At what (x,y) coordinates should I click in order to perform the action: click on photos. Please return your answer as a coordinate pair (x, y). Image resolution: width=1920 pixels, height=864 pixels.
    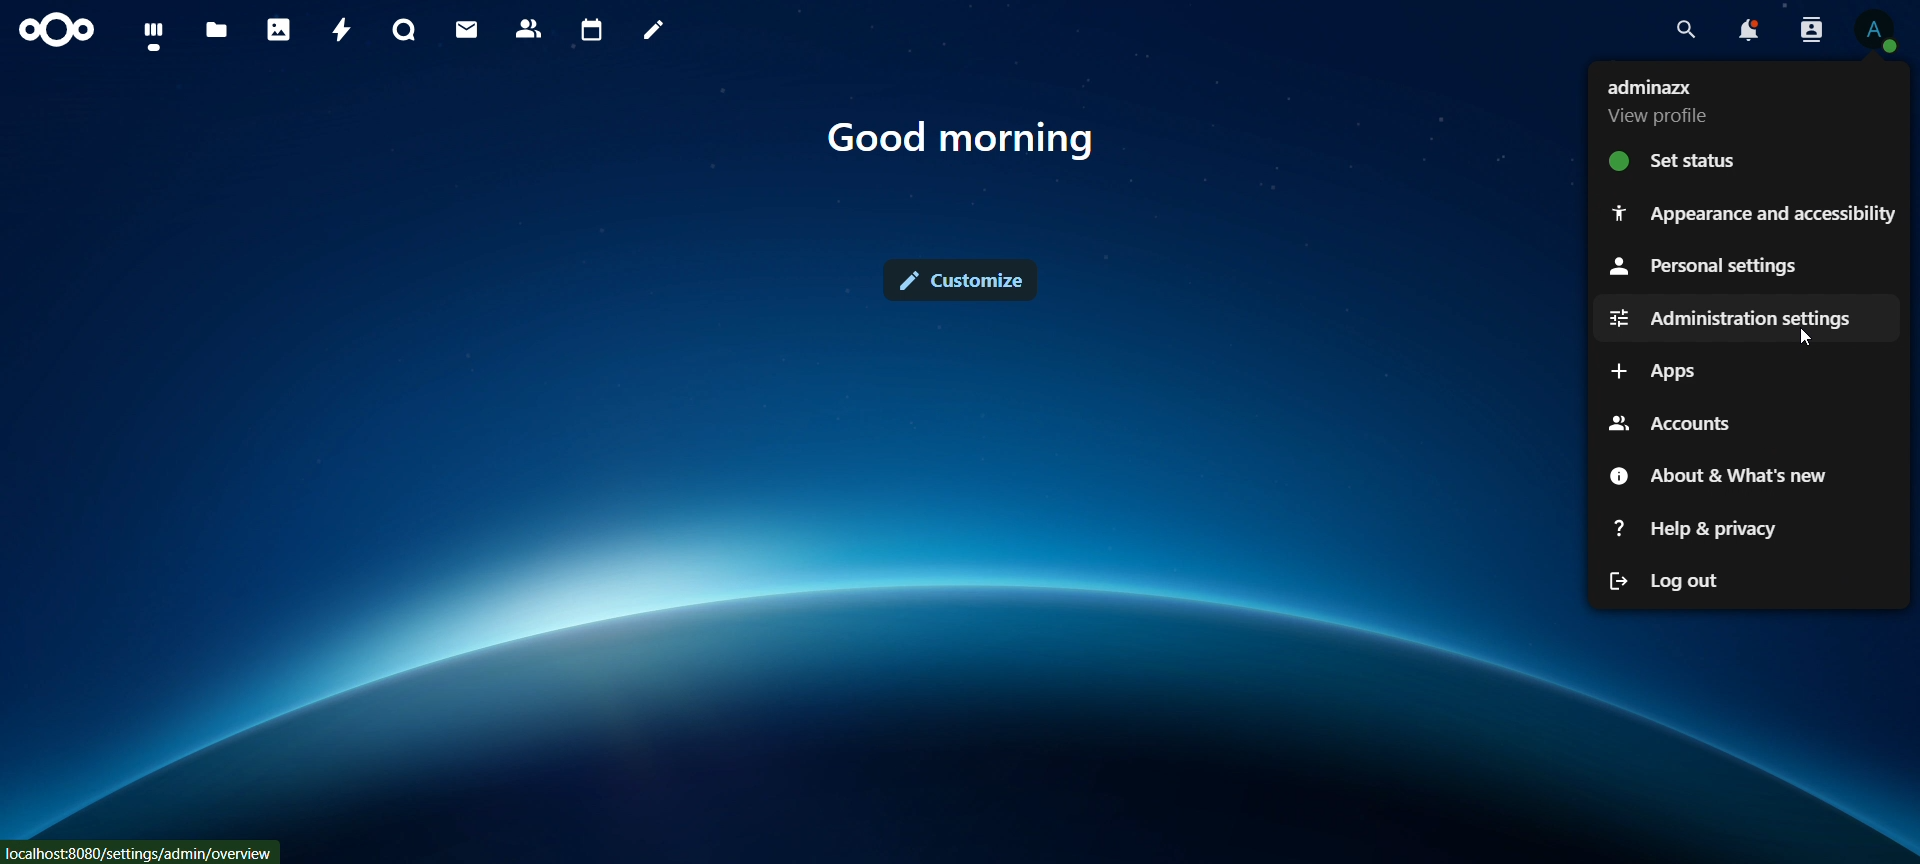
    Looking at the image, I should click on (279, 29).